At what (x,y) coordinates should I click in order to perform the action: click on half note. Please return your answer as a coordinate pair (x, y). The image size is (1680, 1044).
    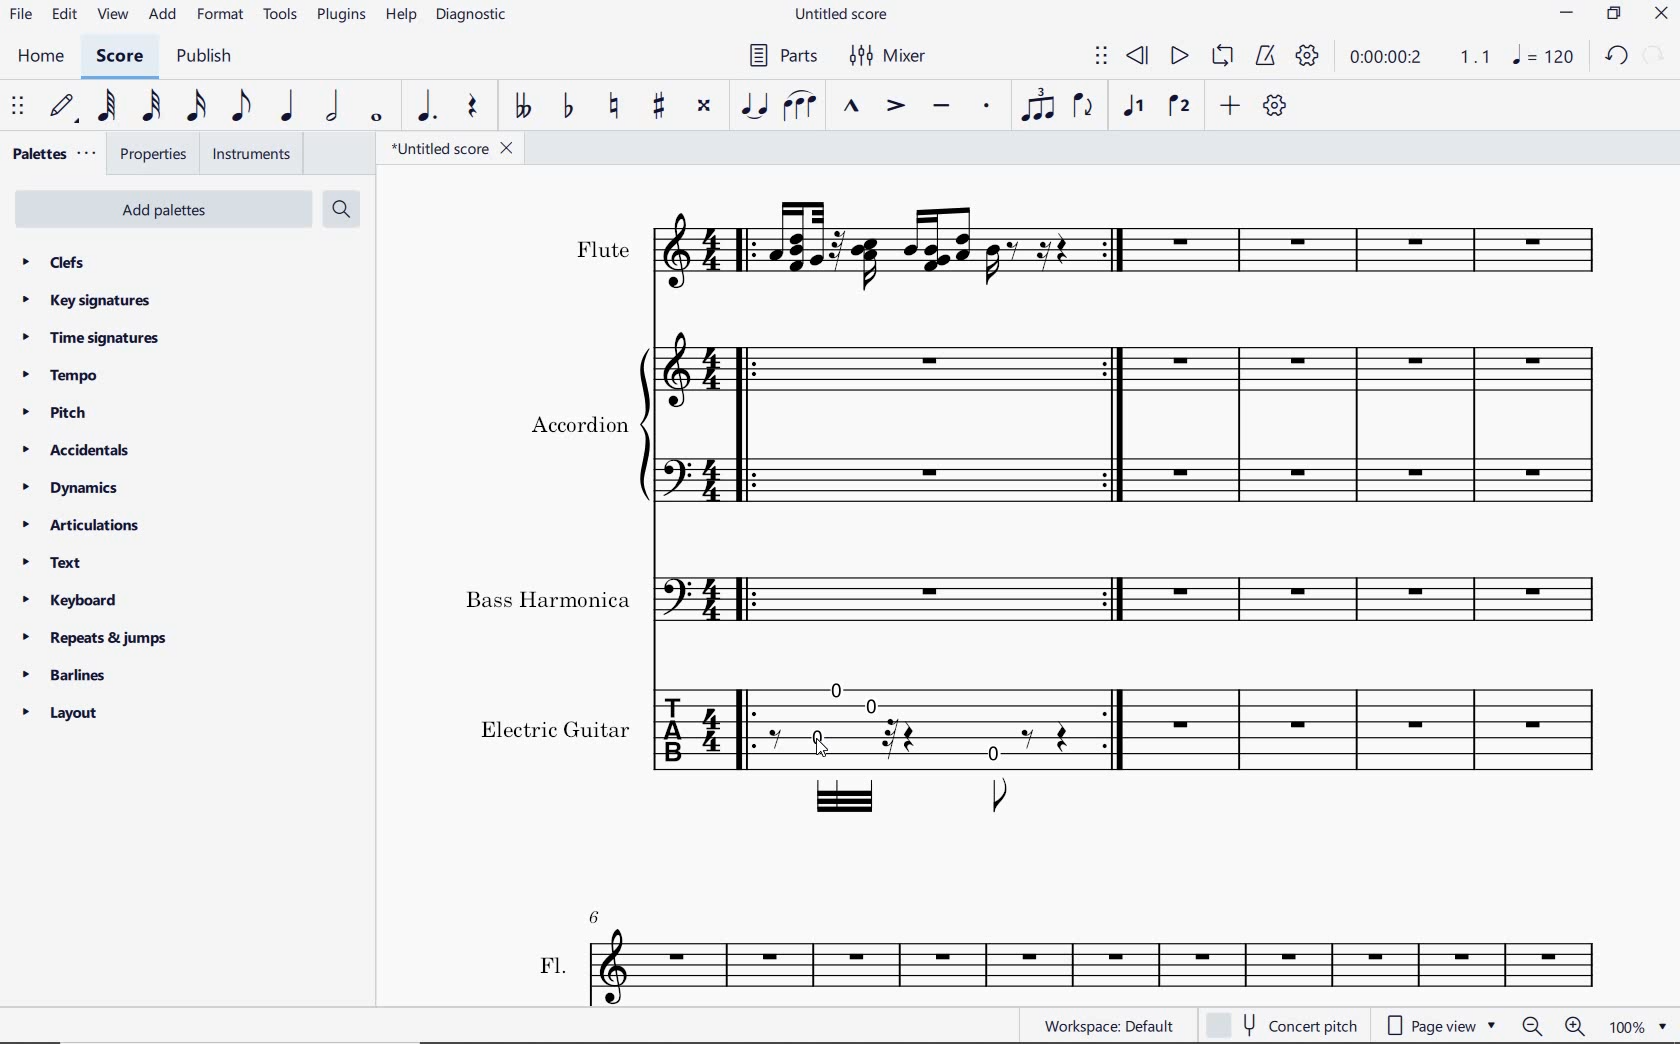
    Looking at the image, I should click on (330, 106).